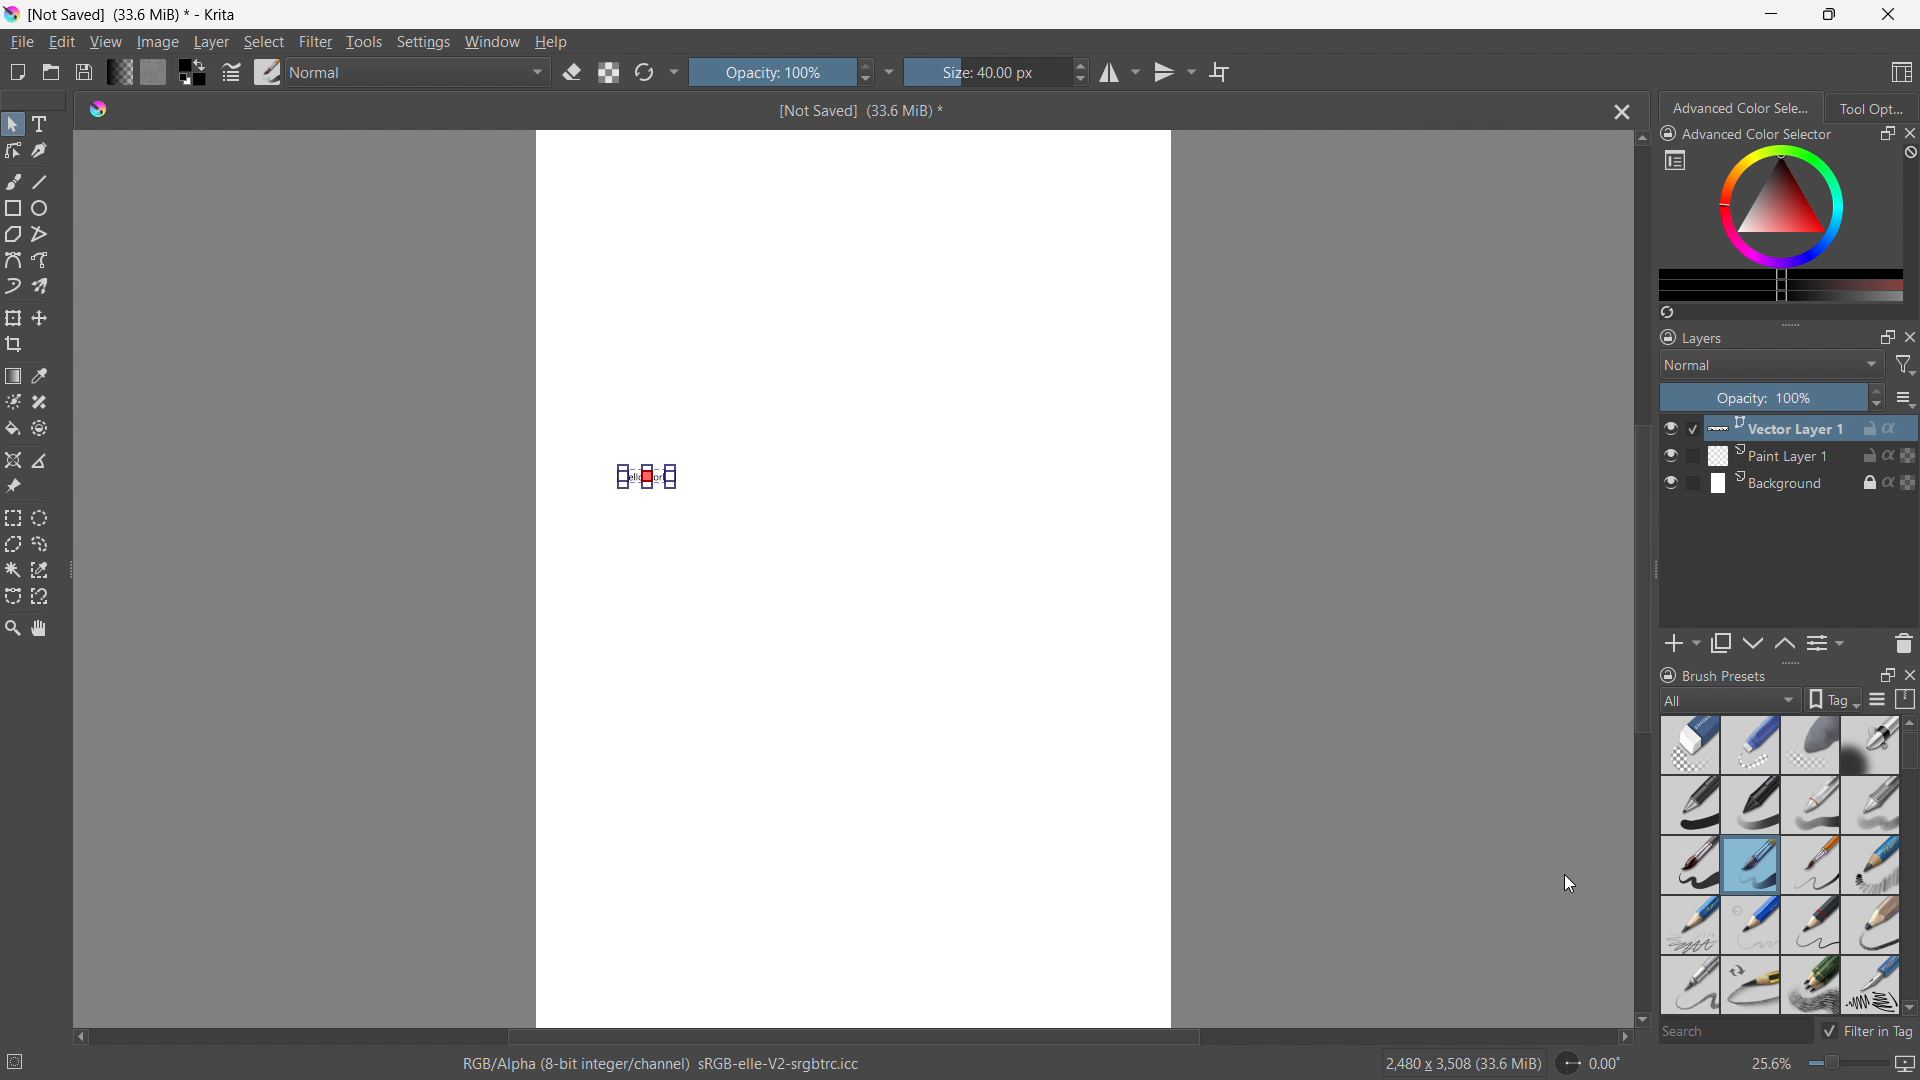  Describe the element at coordinates (1809, 745) in the screenshot. I see `blur` at that location.